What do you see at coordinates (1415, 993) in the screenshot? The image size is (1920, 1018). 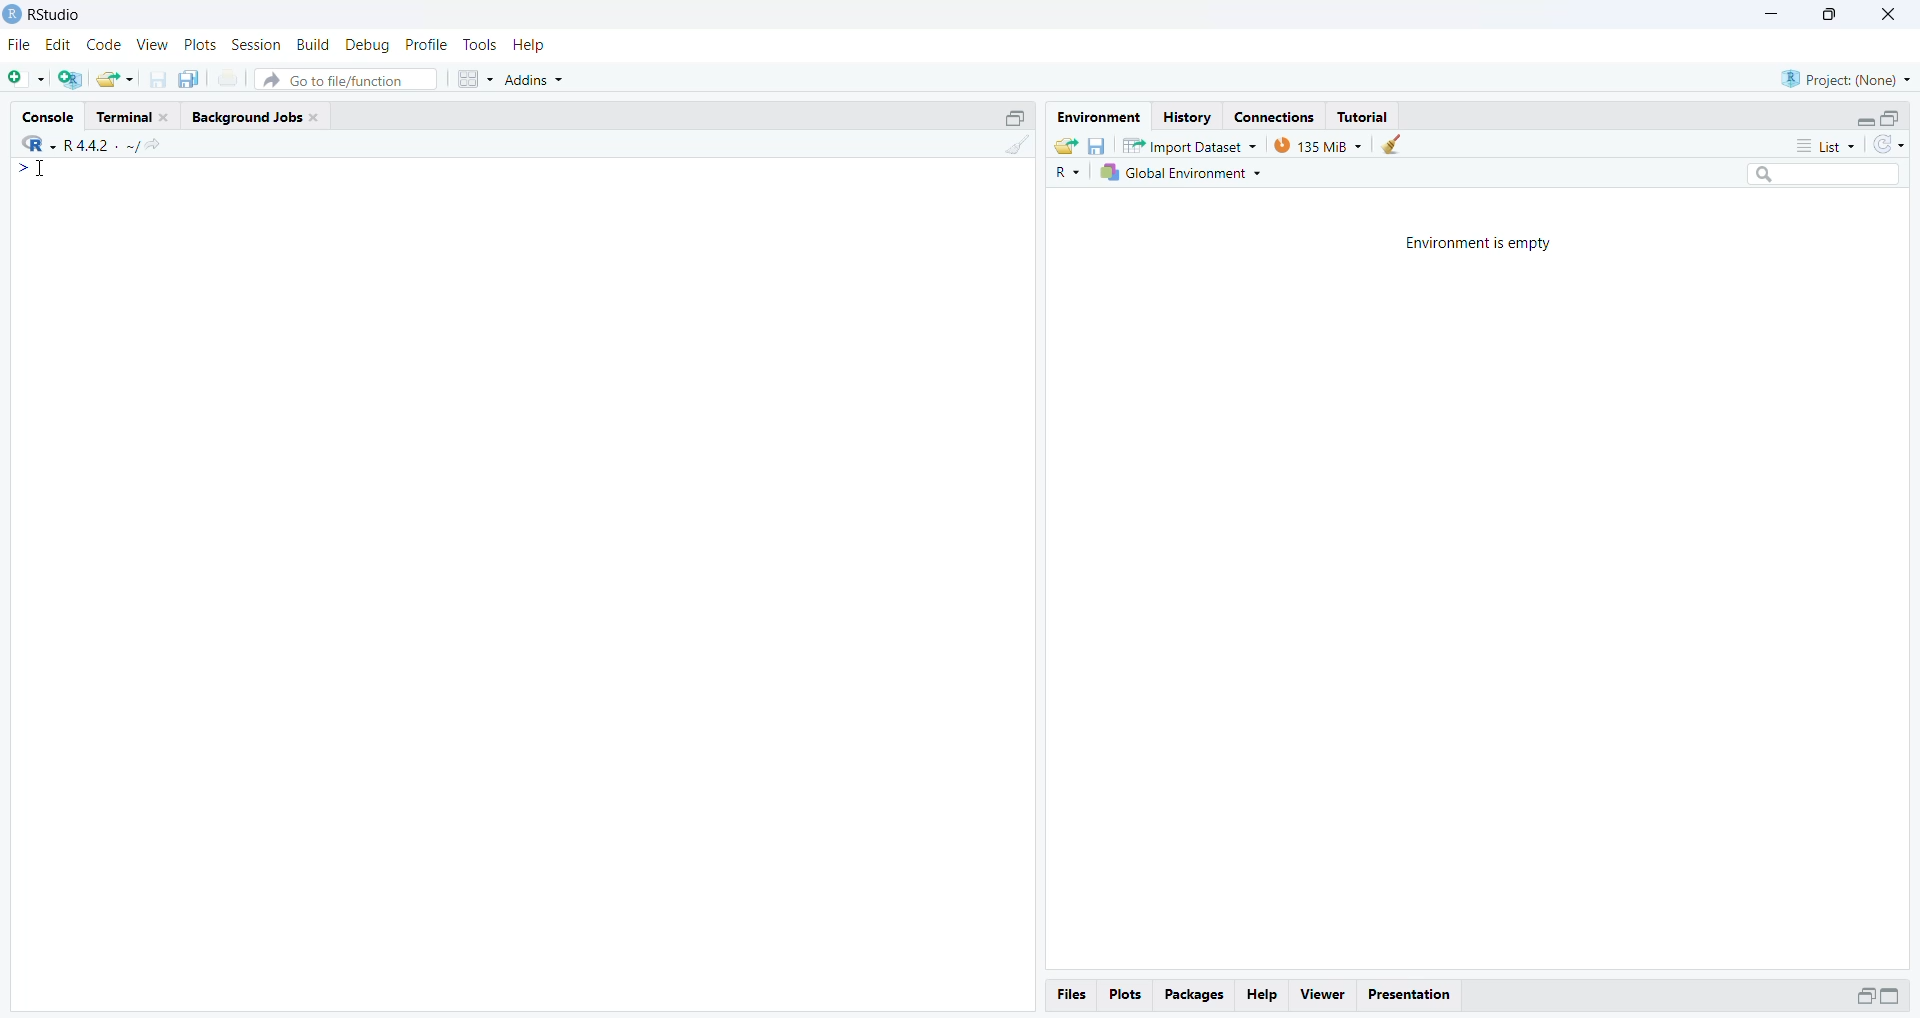 I see `Presentation` at bounding box center [1415, 993].